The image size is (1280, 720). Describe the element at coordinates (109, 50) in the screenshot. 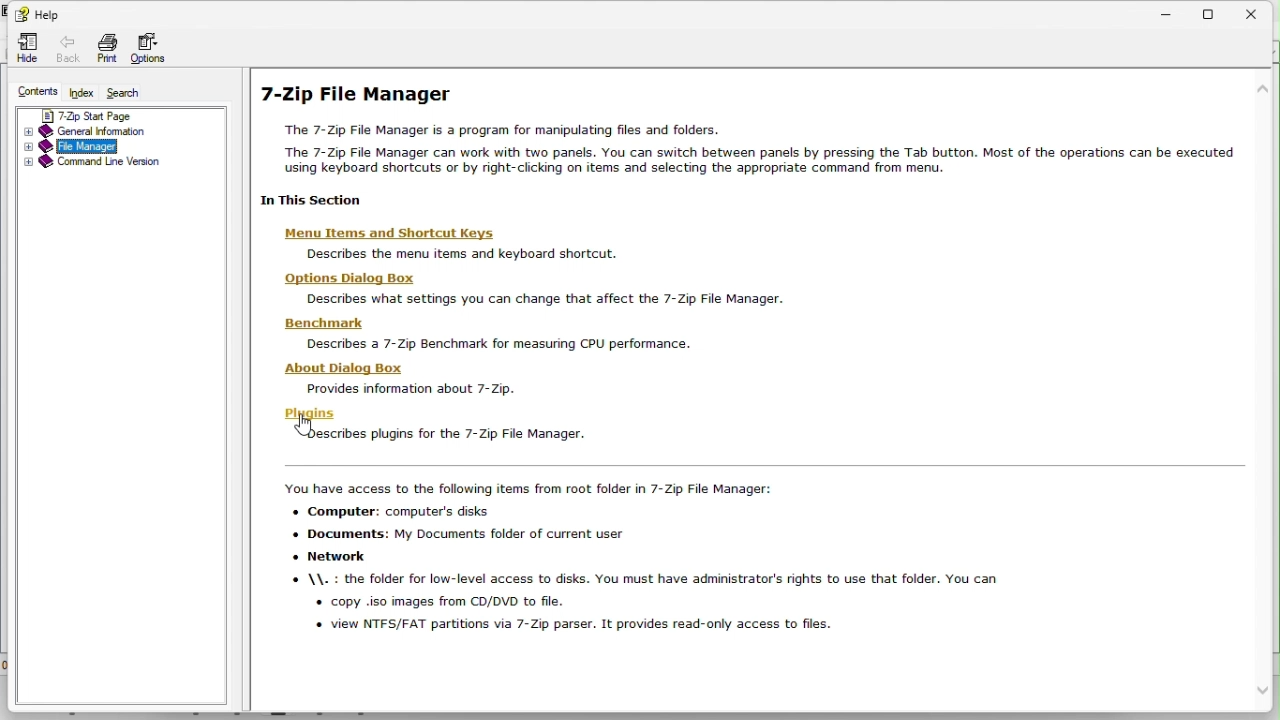

I see `Print` at that location.